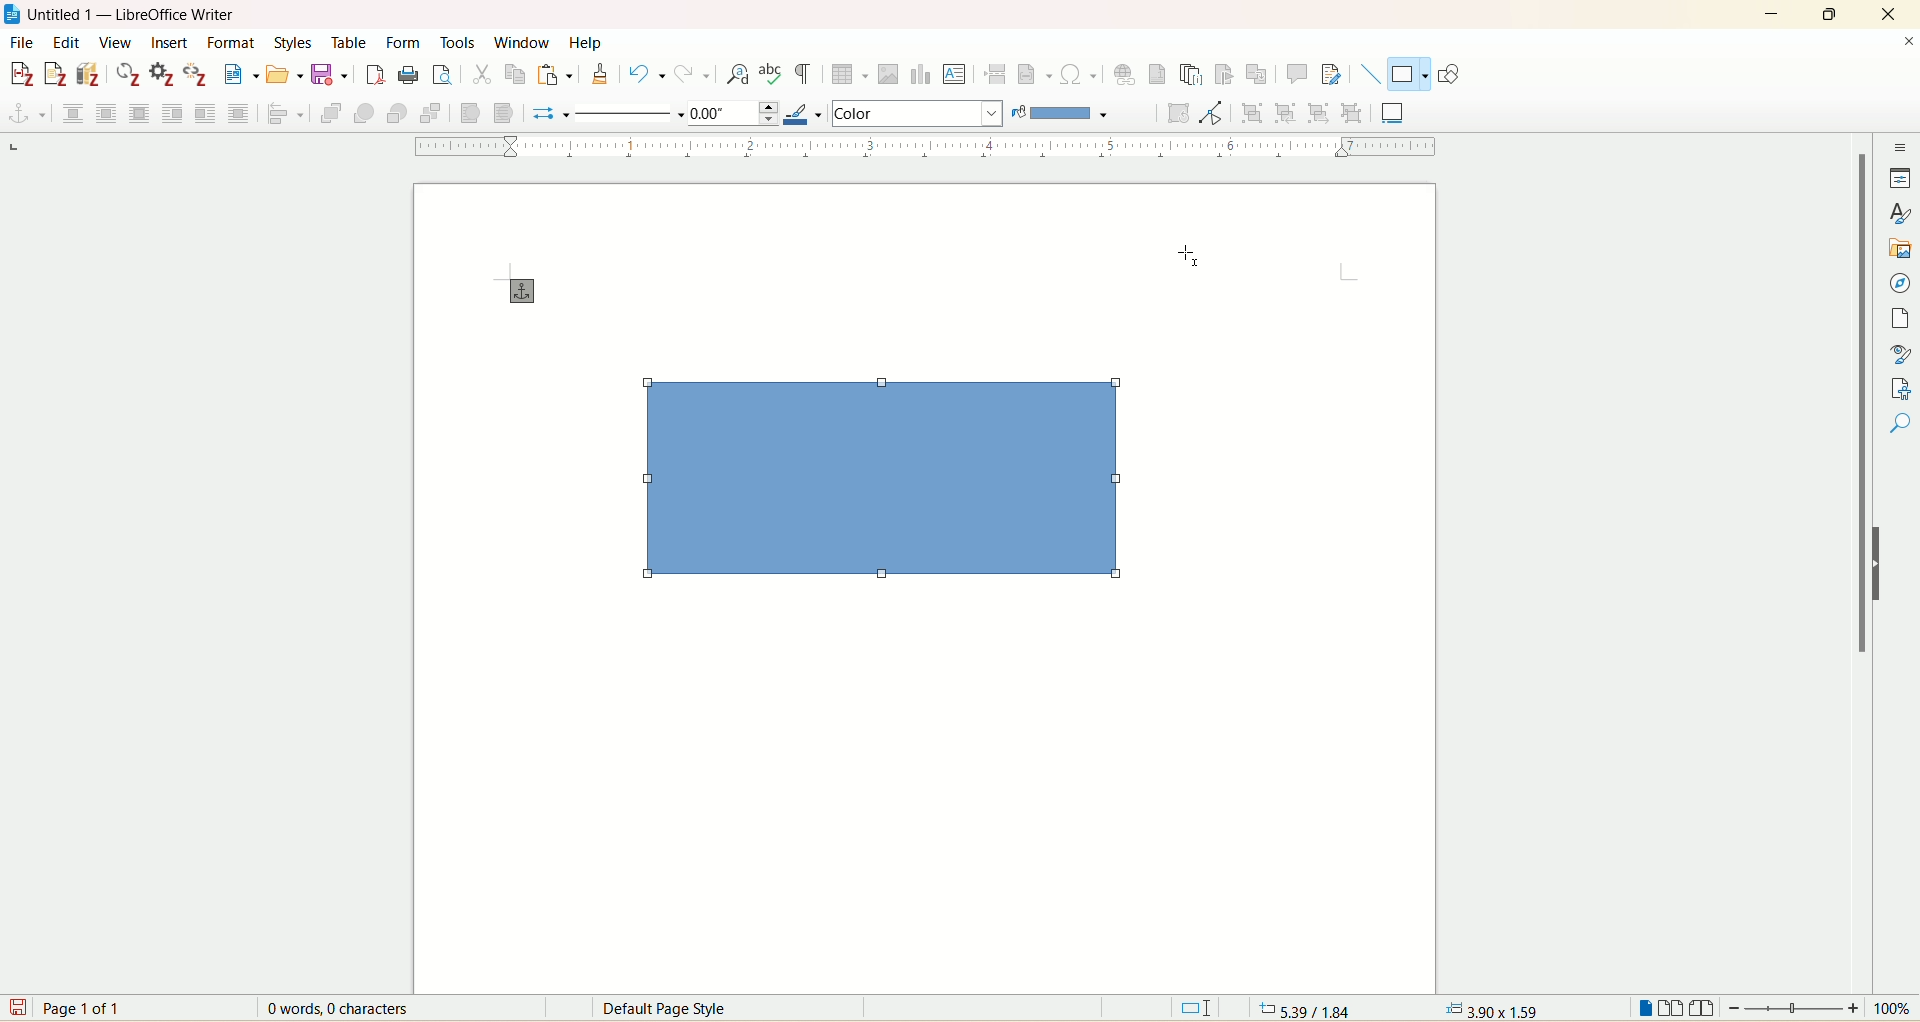  I want to click on optimal, so click(142, 114).